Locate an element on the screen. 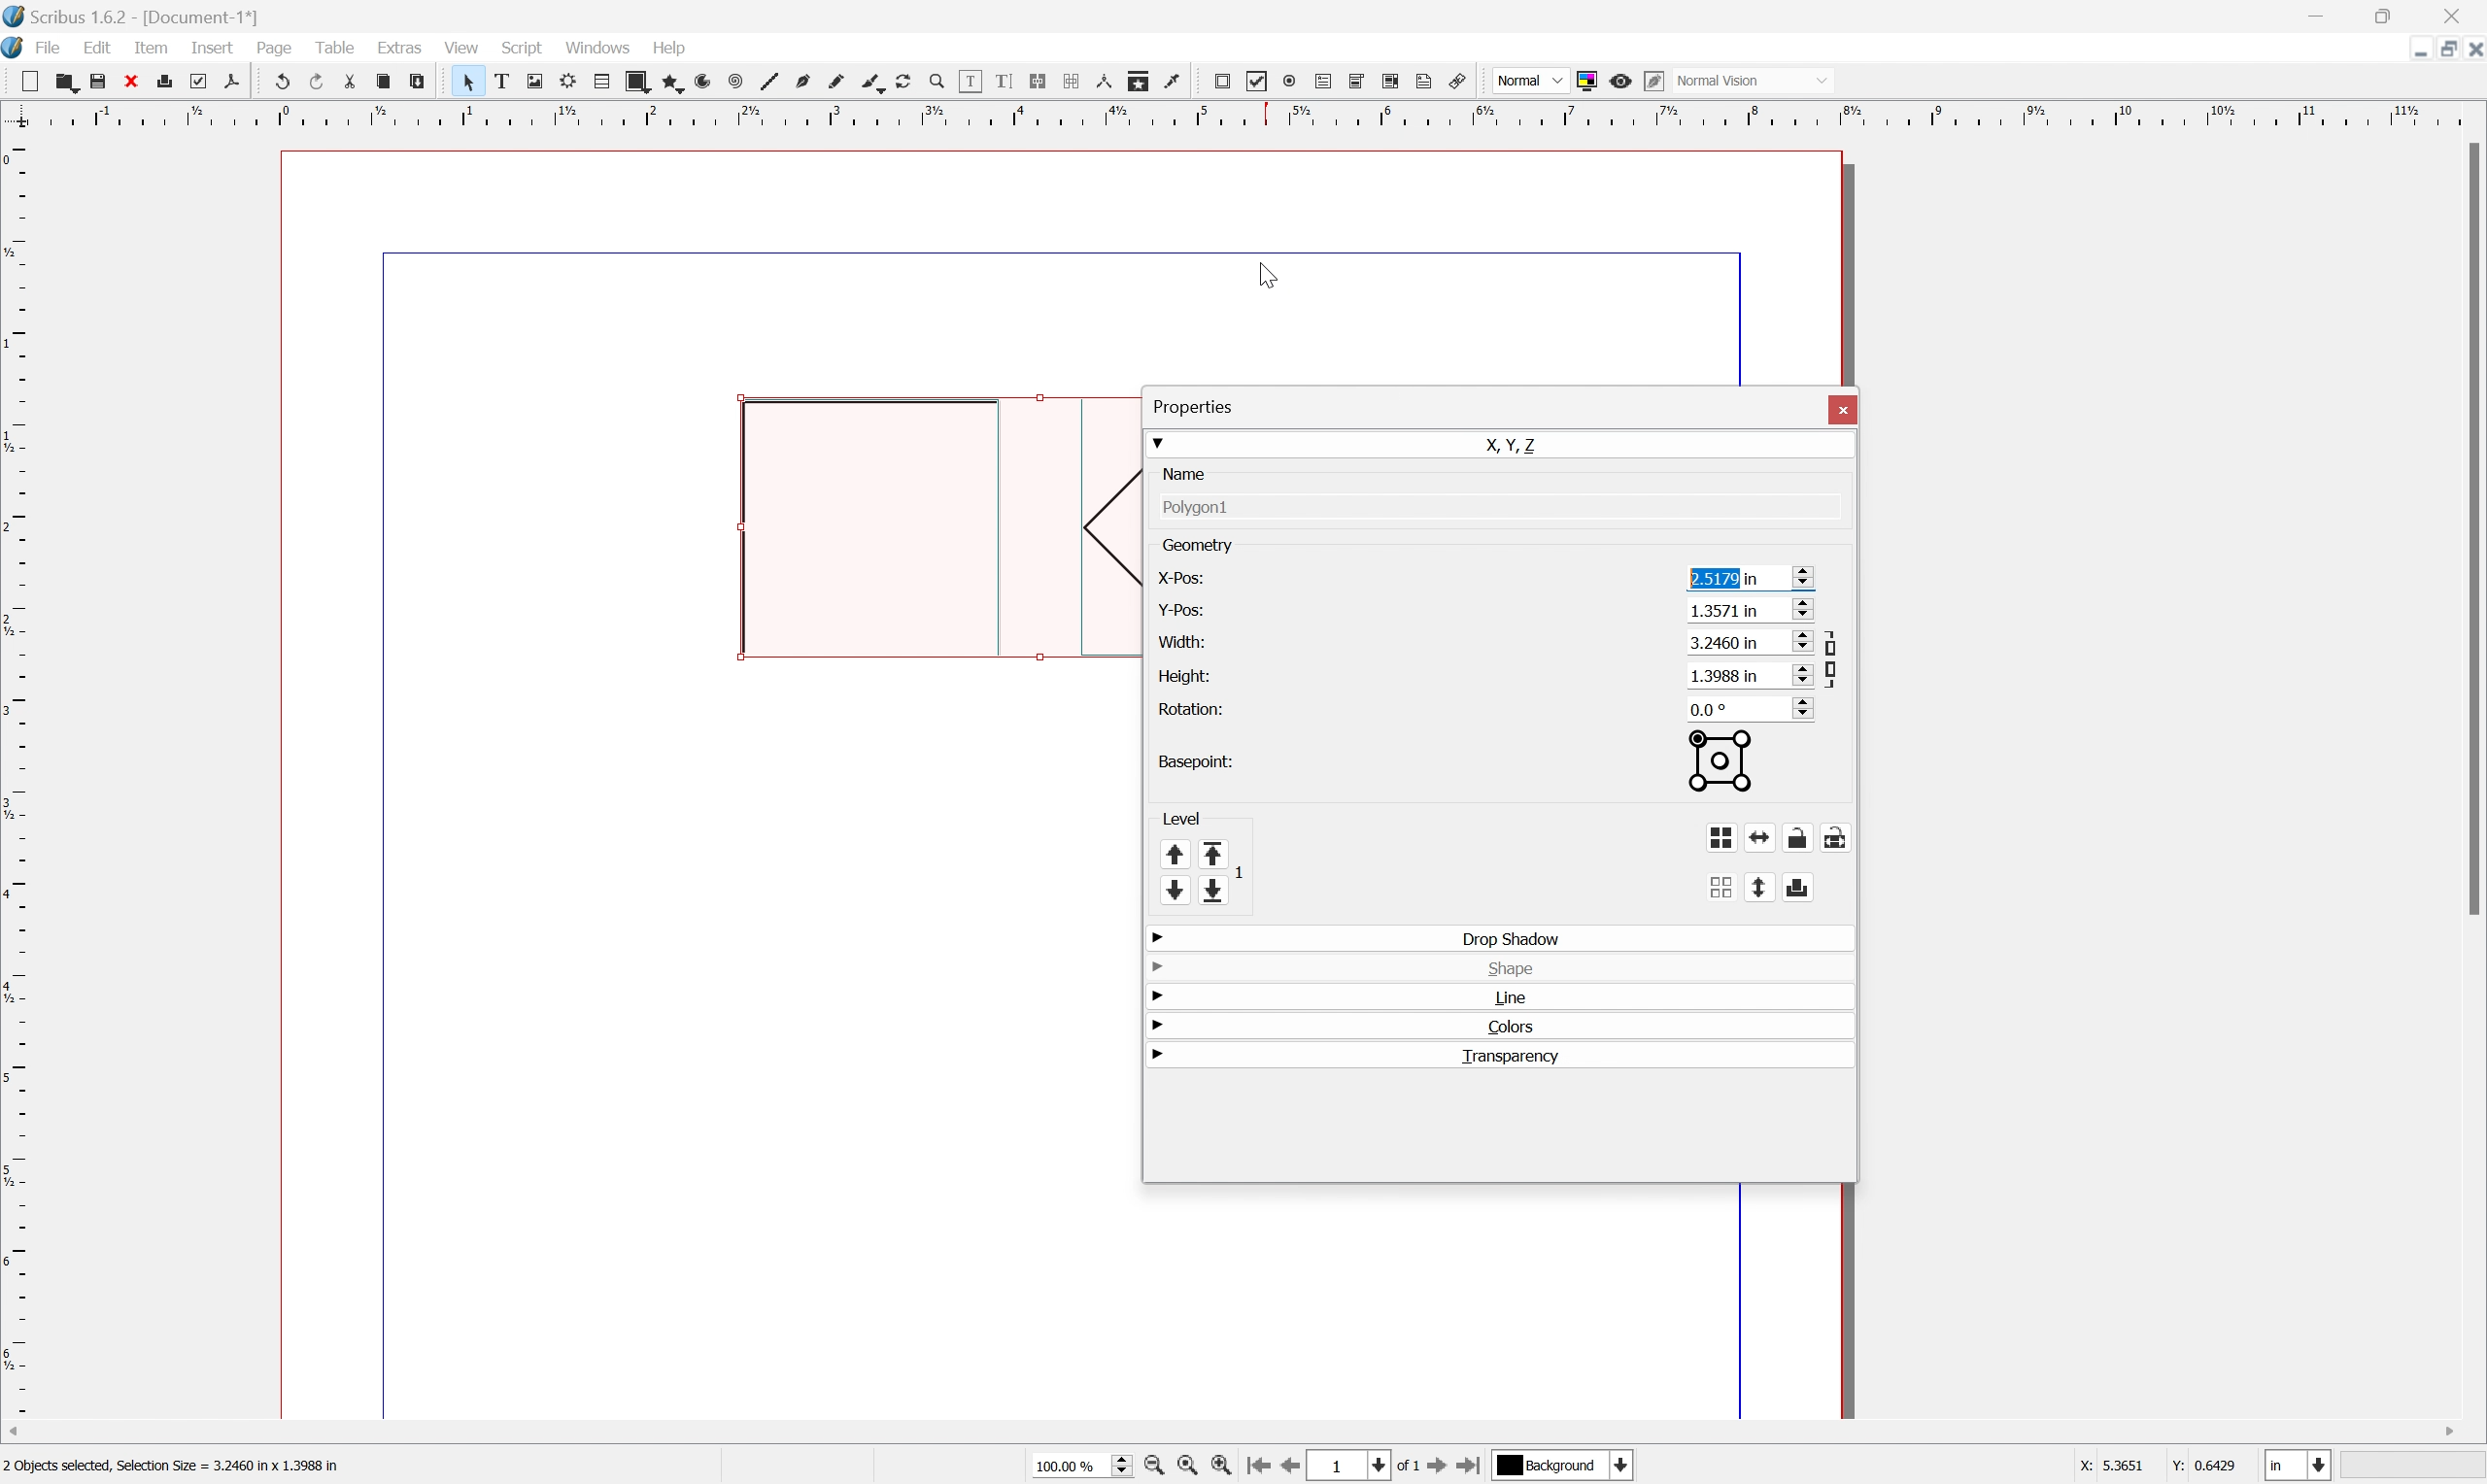 Image resolution: width=2487 pixels, height=1484 pixels. save is located at coordinates (92, 78).